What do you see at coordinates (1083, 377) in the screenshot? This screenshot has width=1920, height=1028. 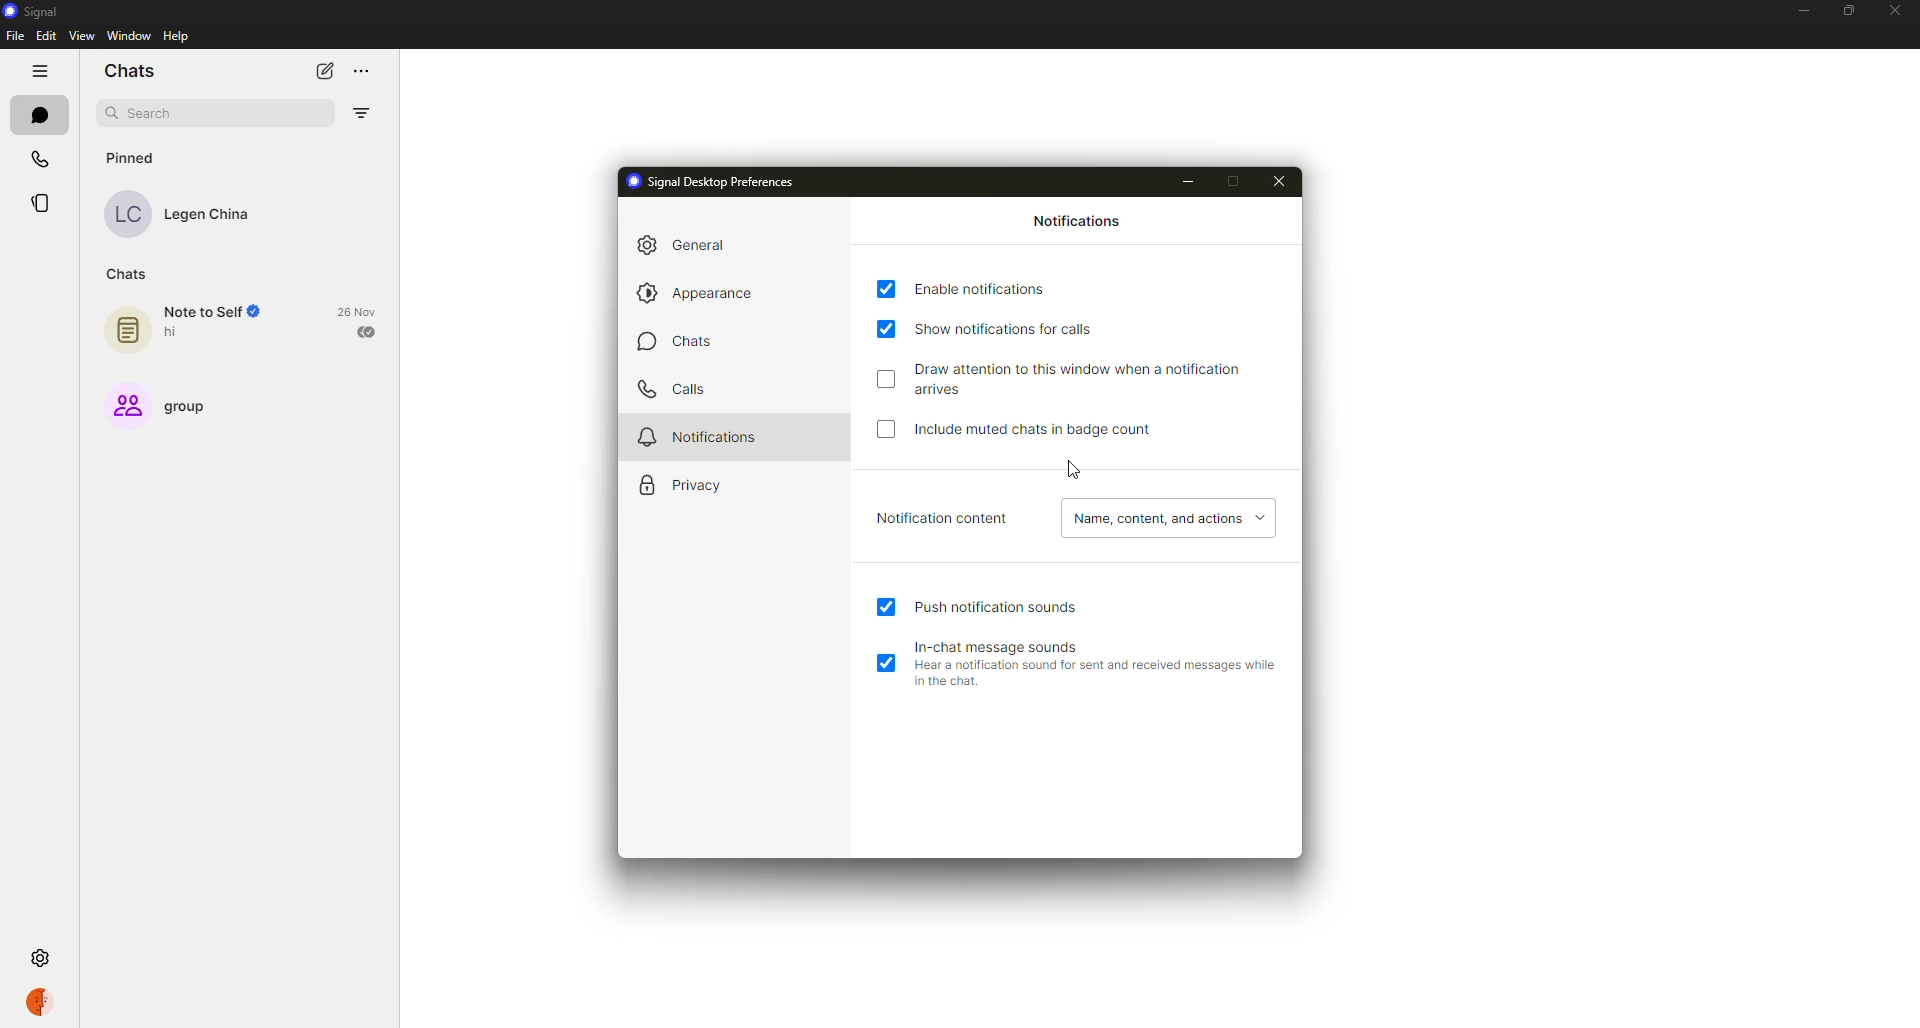 I see `draw attention to this window when notification arrives` at bounding box center [1083, 377].